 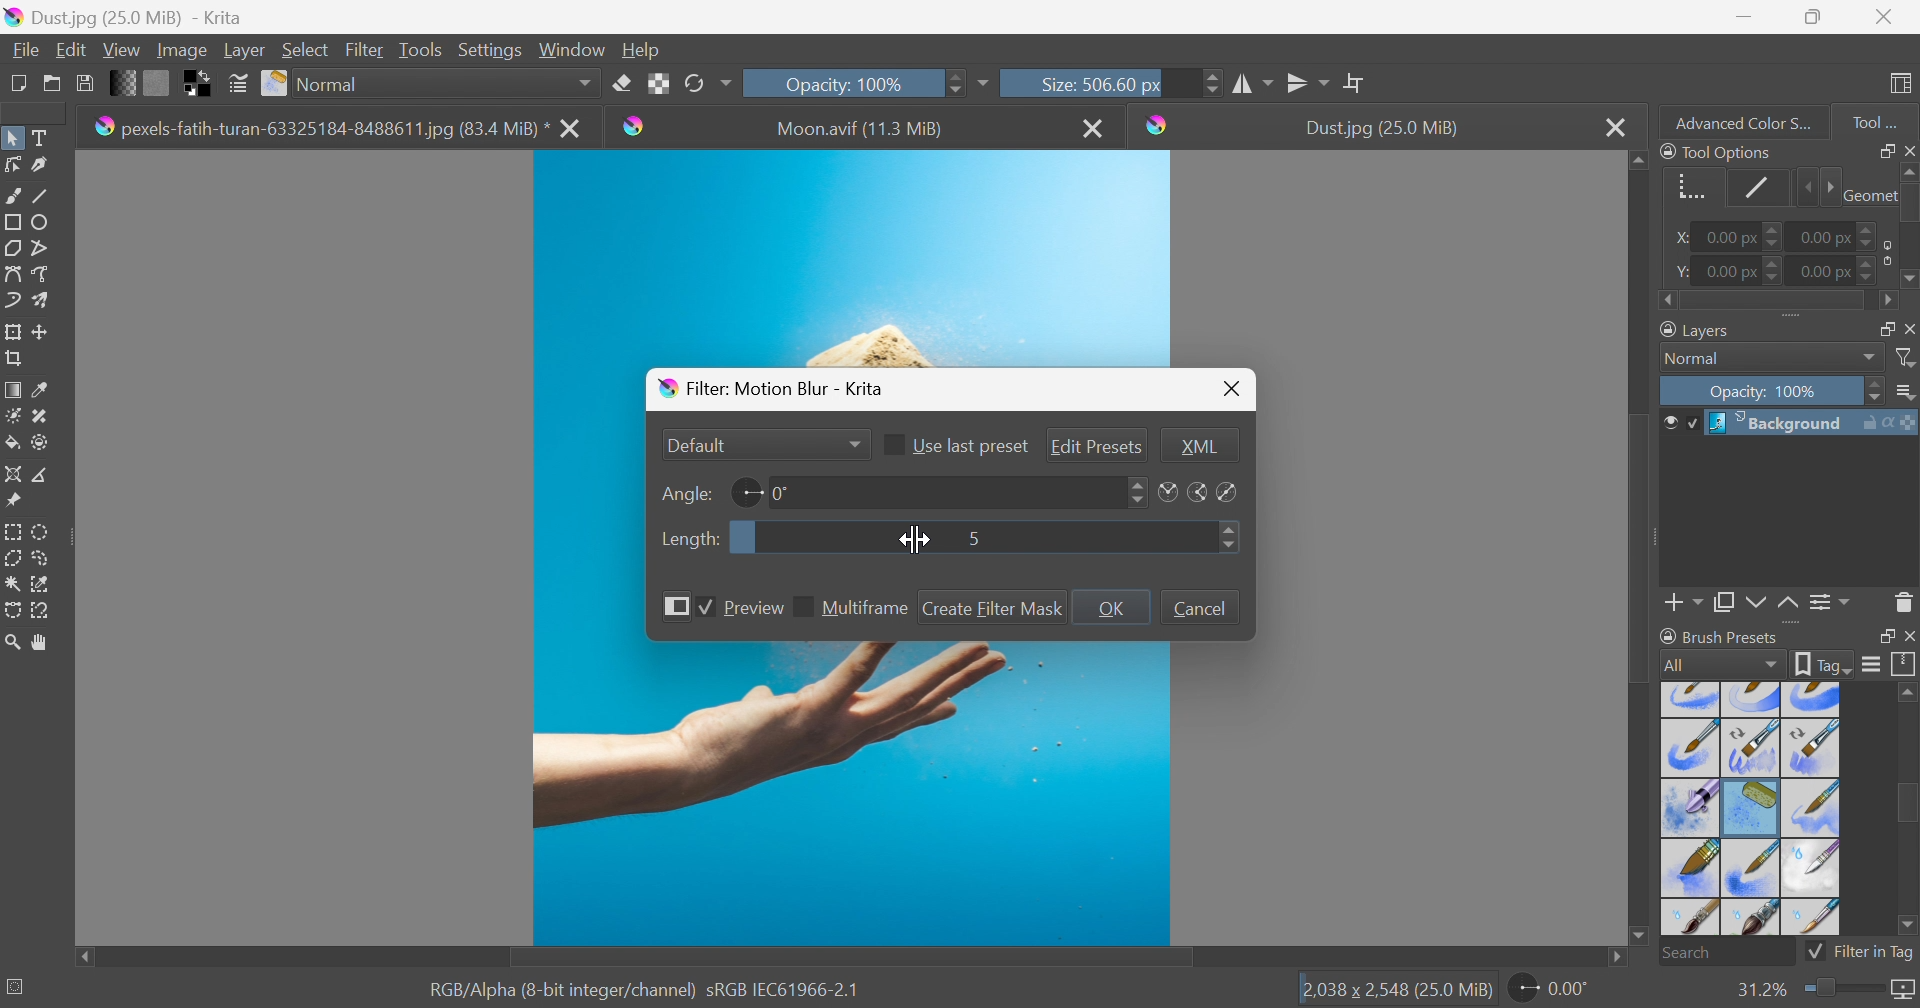 I want to click on Restore Down, so click(x=1813, y=17).